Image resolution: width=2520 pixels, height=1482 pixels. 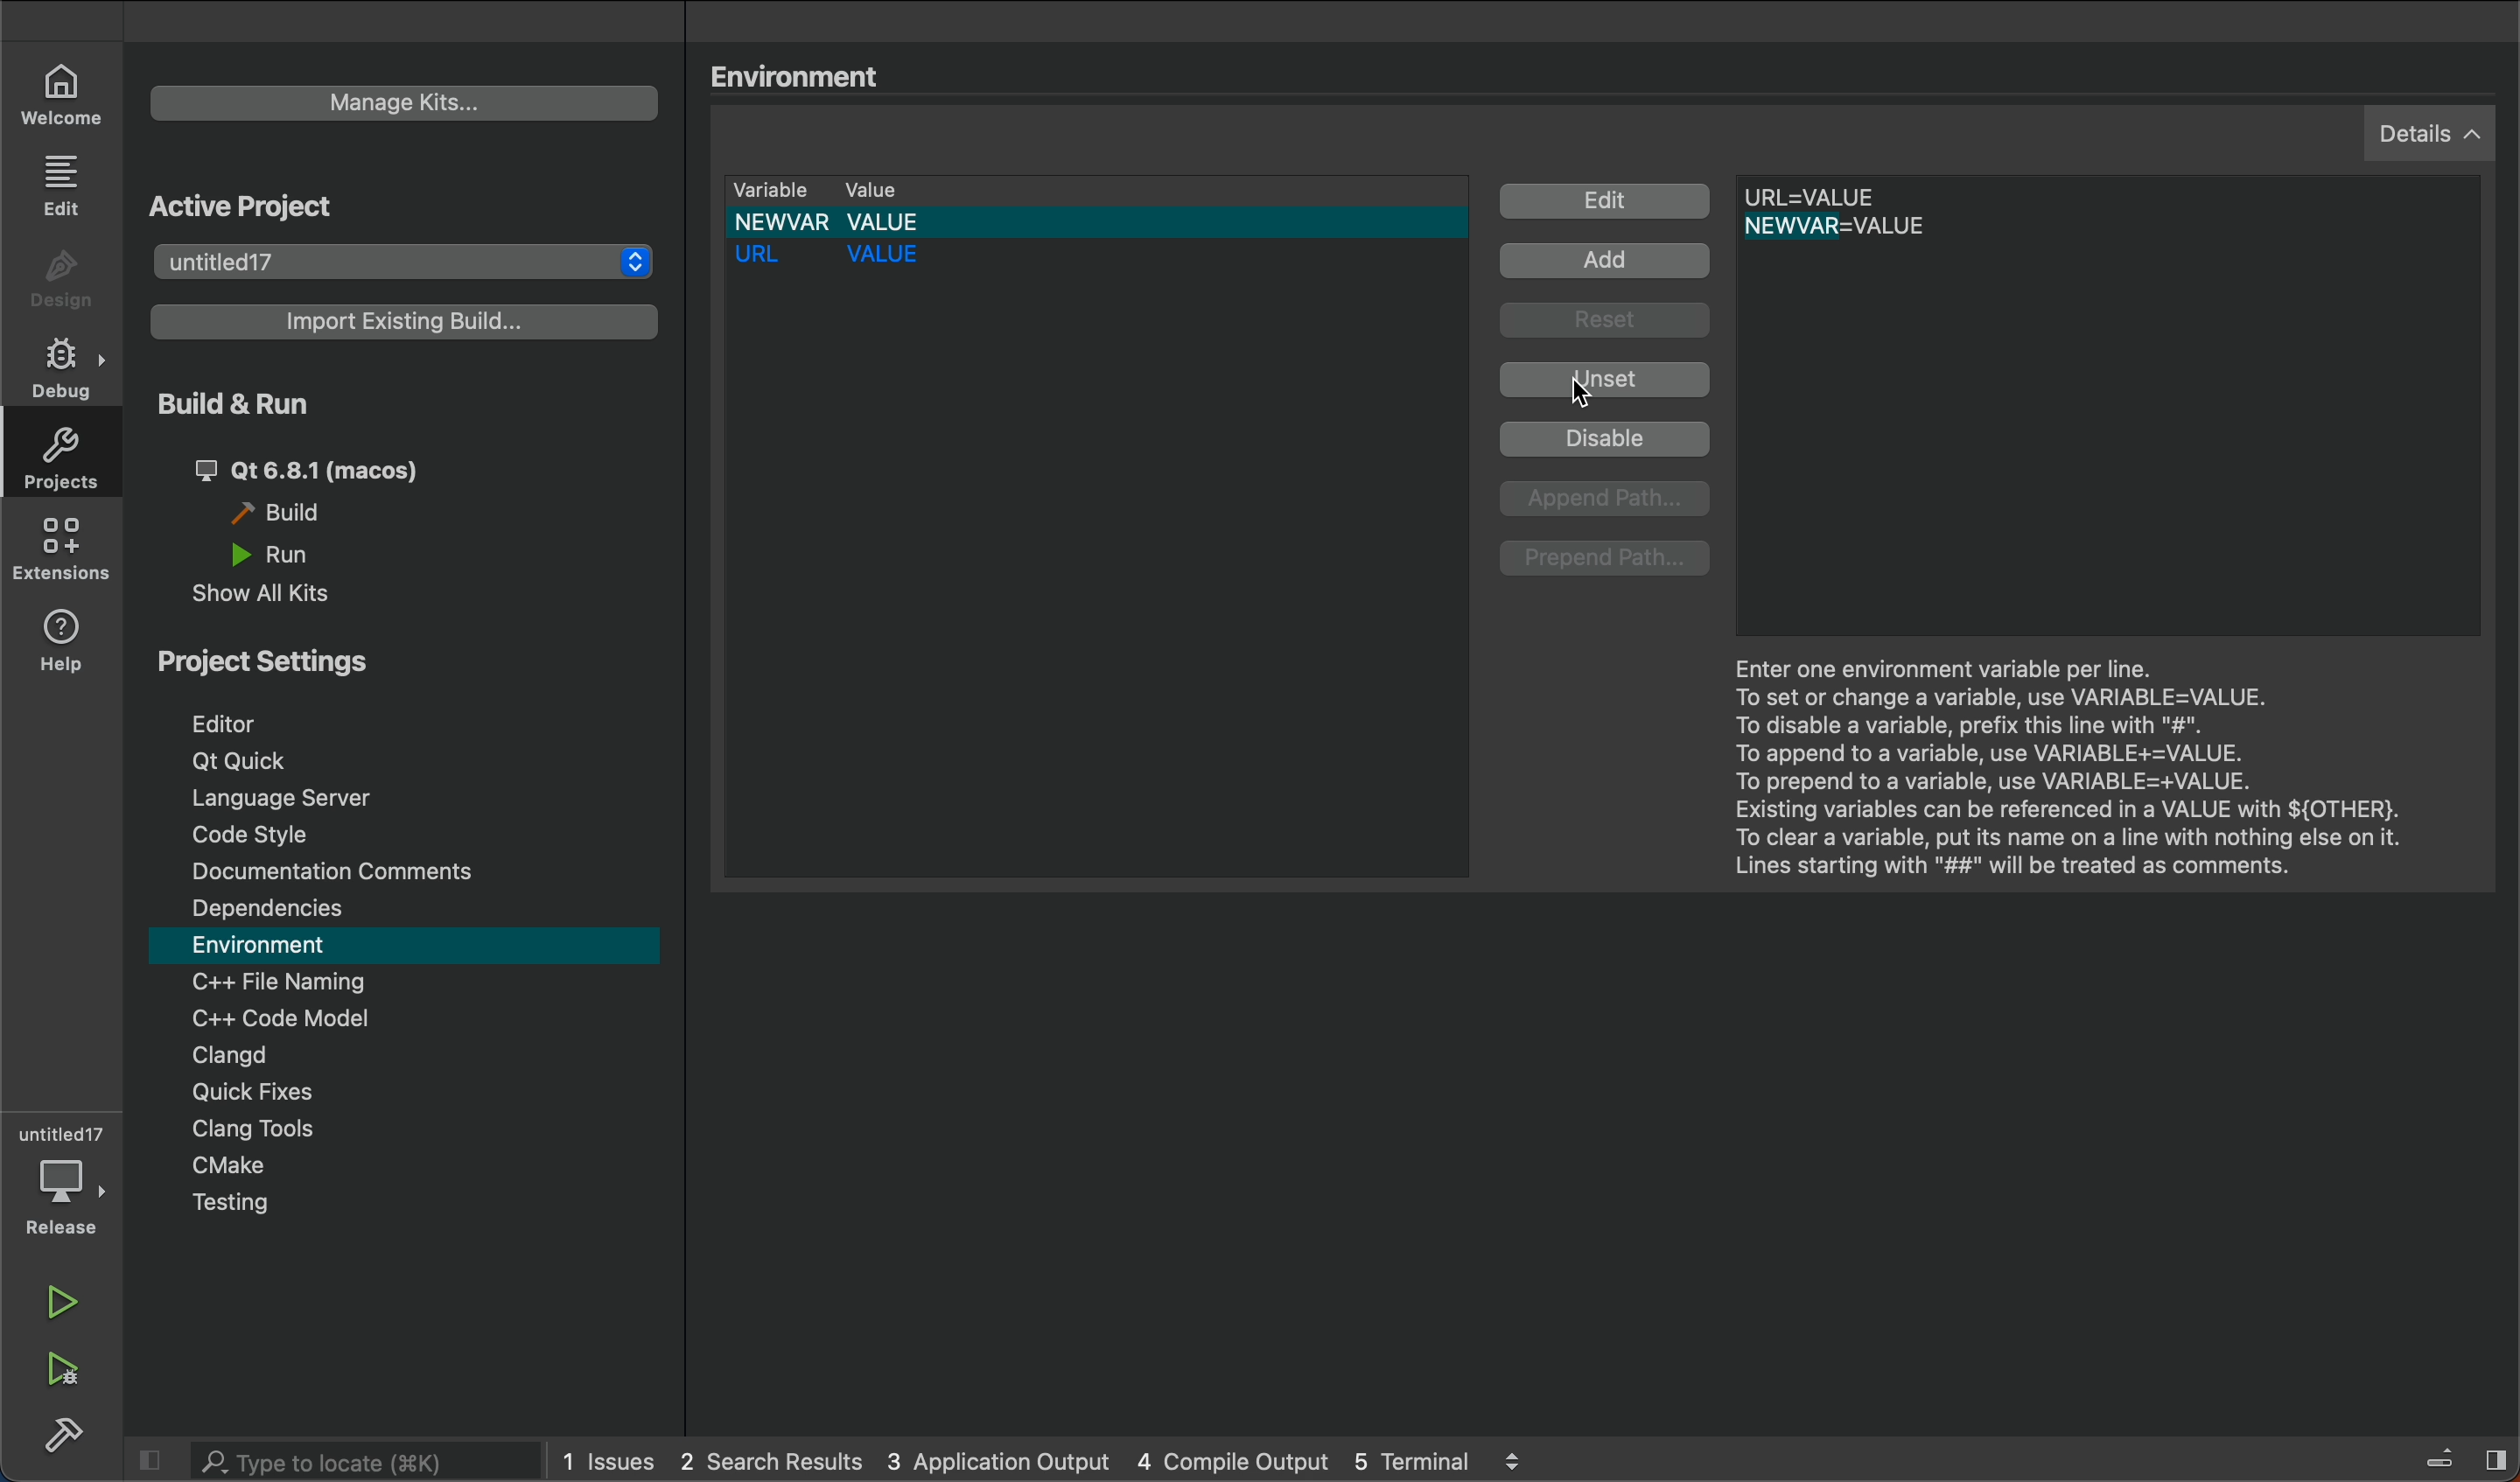 What do you see at coordinates (410, 266) in the screenshot?
I see `untitled17` at bounding box center [410, 266].